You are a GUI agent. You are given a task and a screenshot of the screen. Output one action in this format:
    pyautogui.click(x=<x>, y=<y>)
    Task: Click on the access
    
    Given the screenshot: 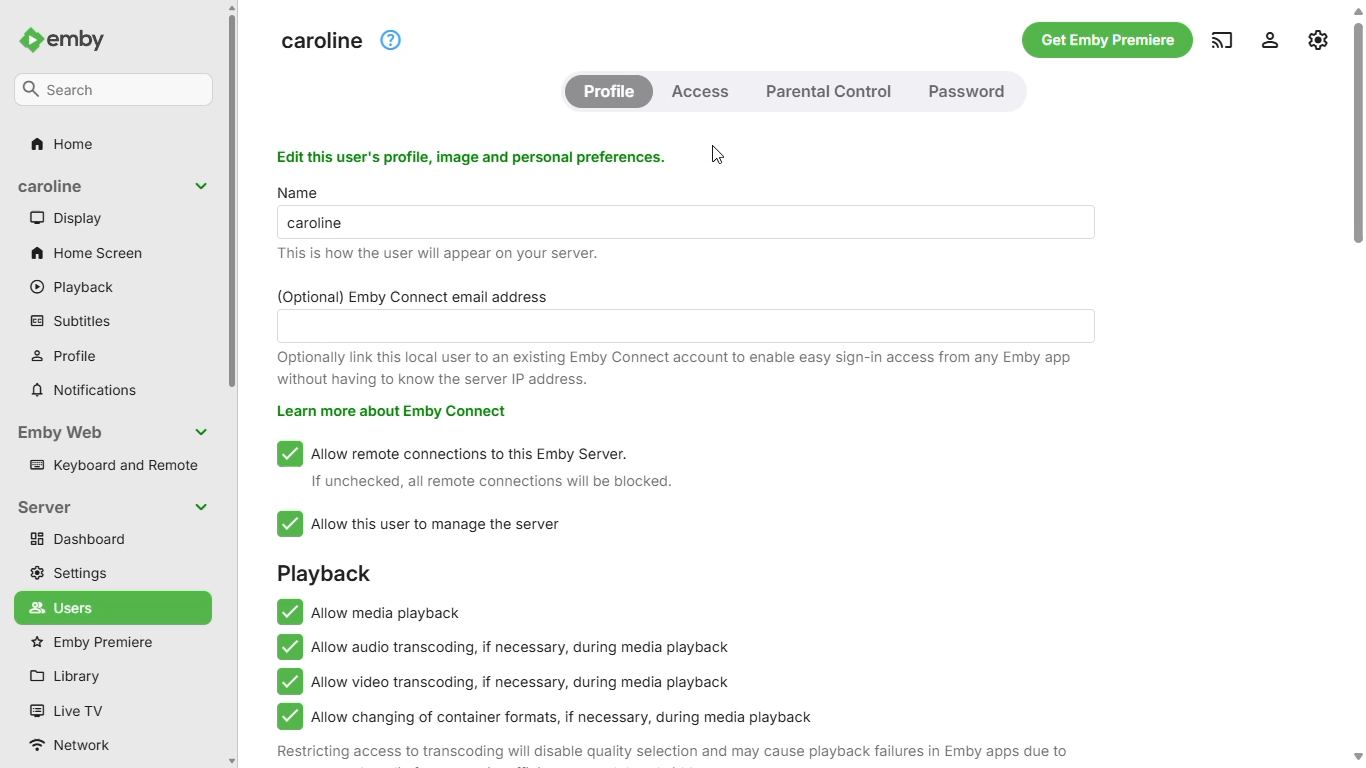 What is the action you would take?
    pyautogui.click(x=699, y=92)
    